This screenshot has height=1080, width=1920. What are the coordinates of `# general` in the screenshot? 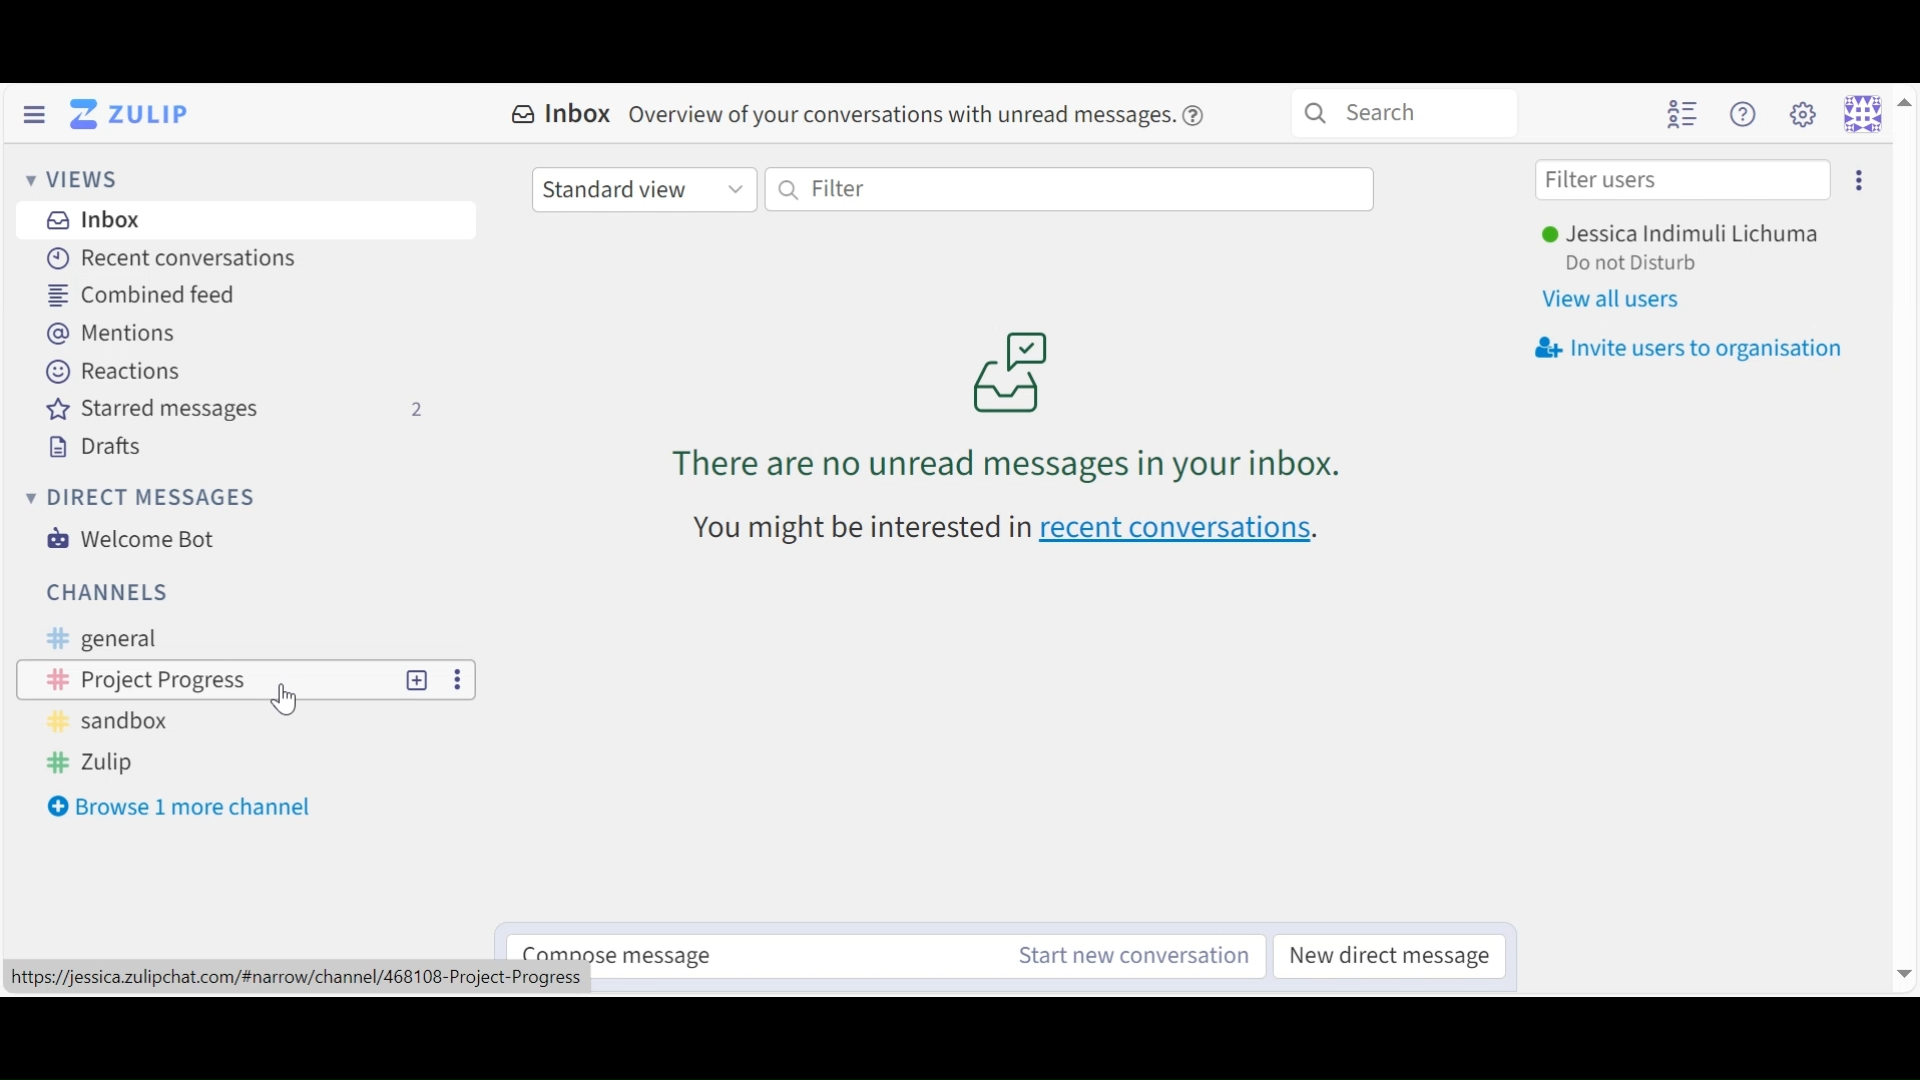 It's located at (131, 641).